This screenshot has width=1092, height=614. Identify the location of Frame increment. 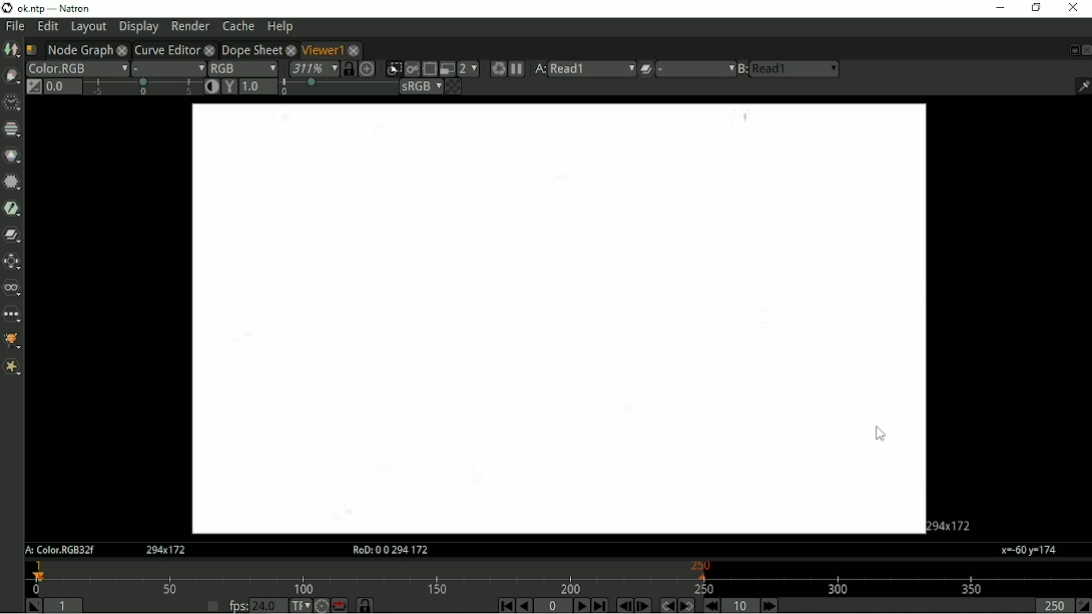
(741, 606).